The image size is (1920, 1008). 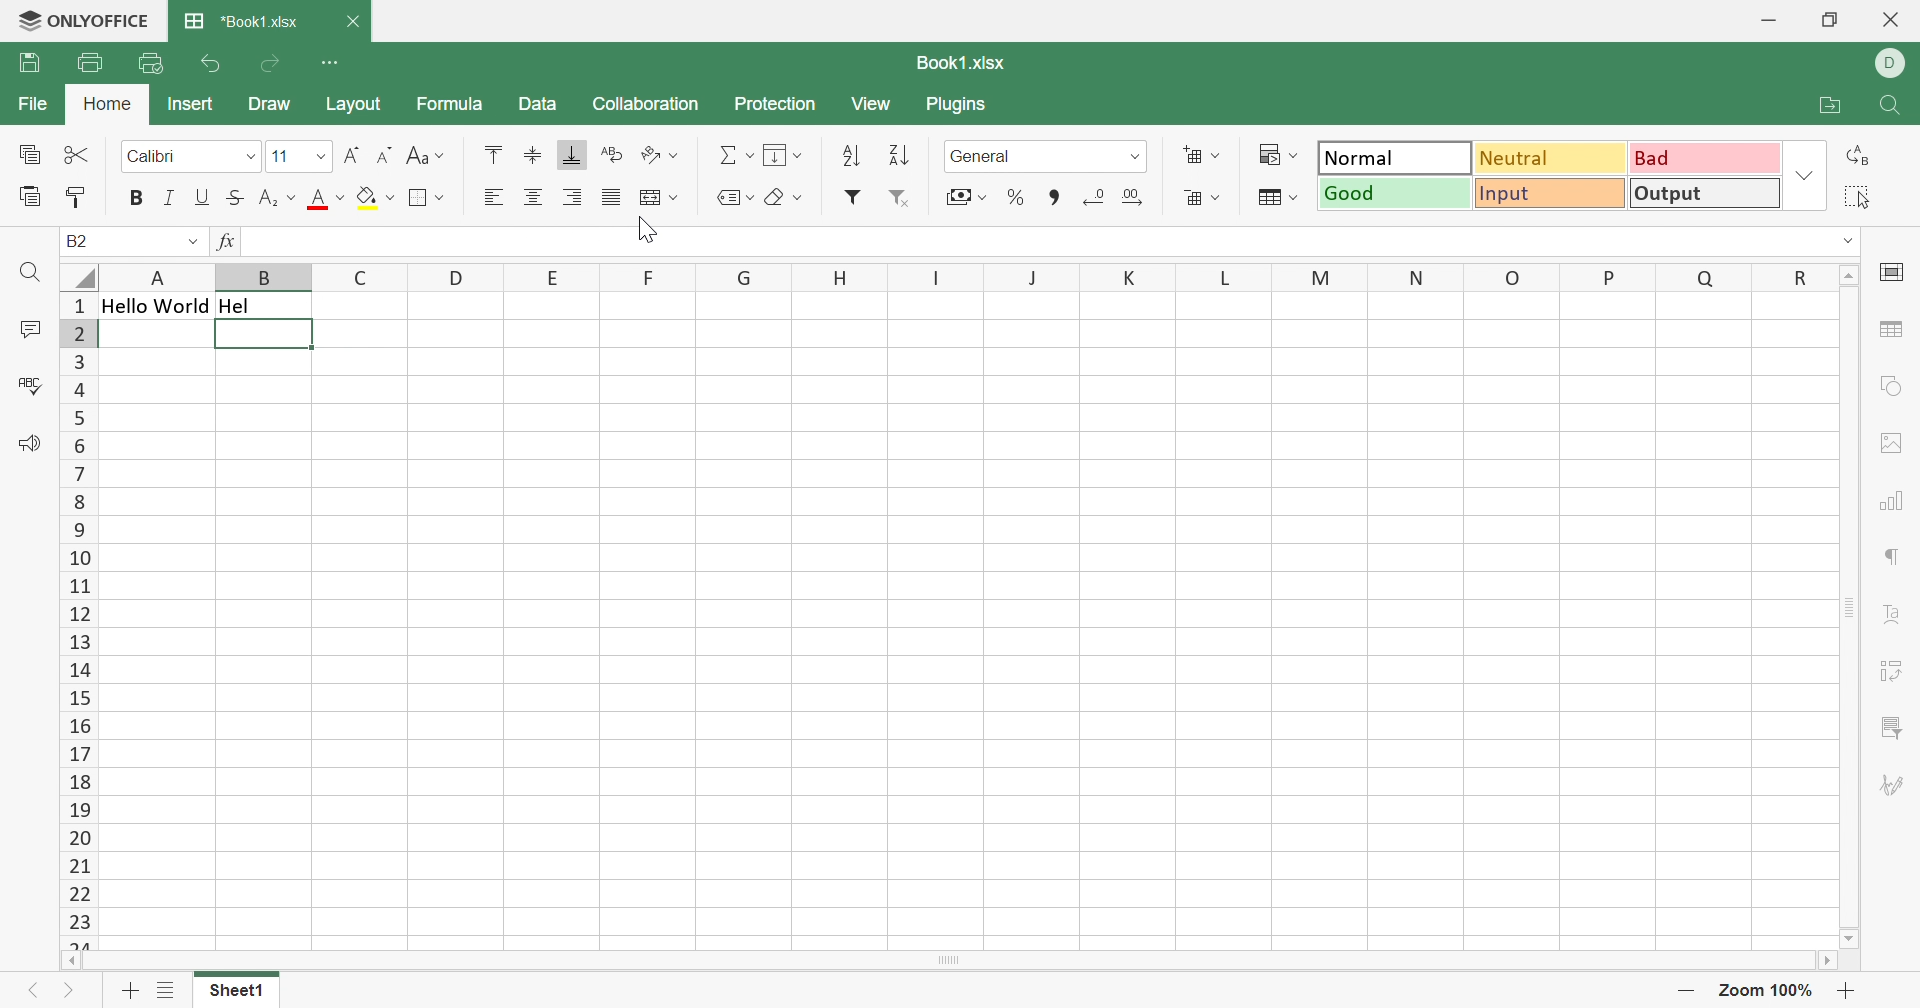 What do you see at coordinates (261, 336) in the screenshot?
I see `Hello world` at bounding box center [261, 336].